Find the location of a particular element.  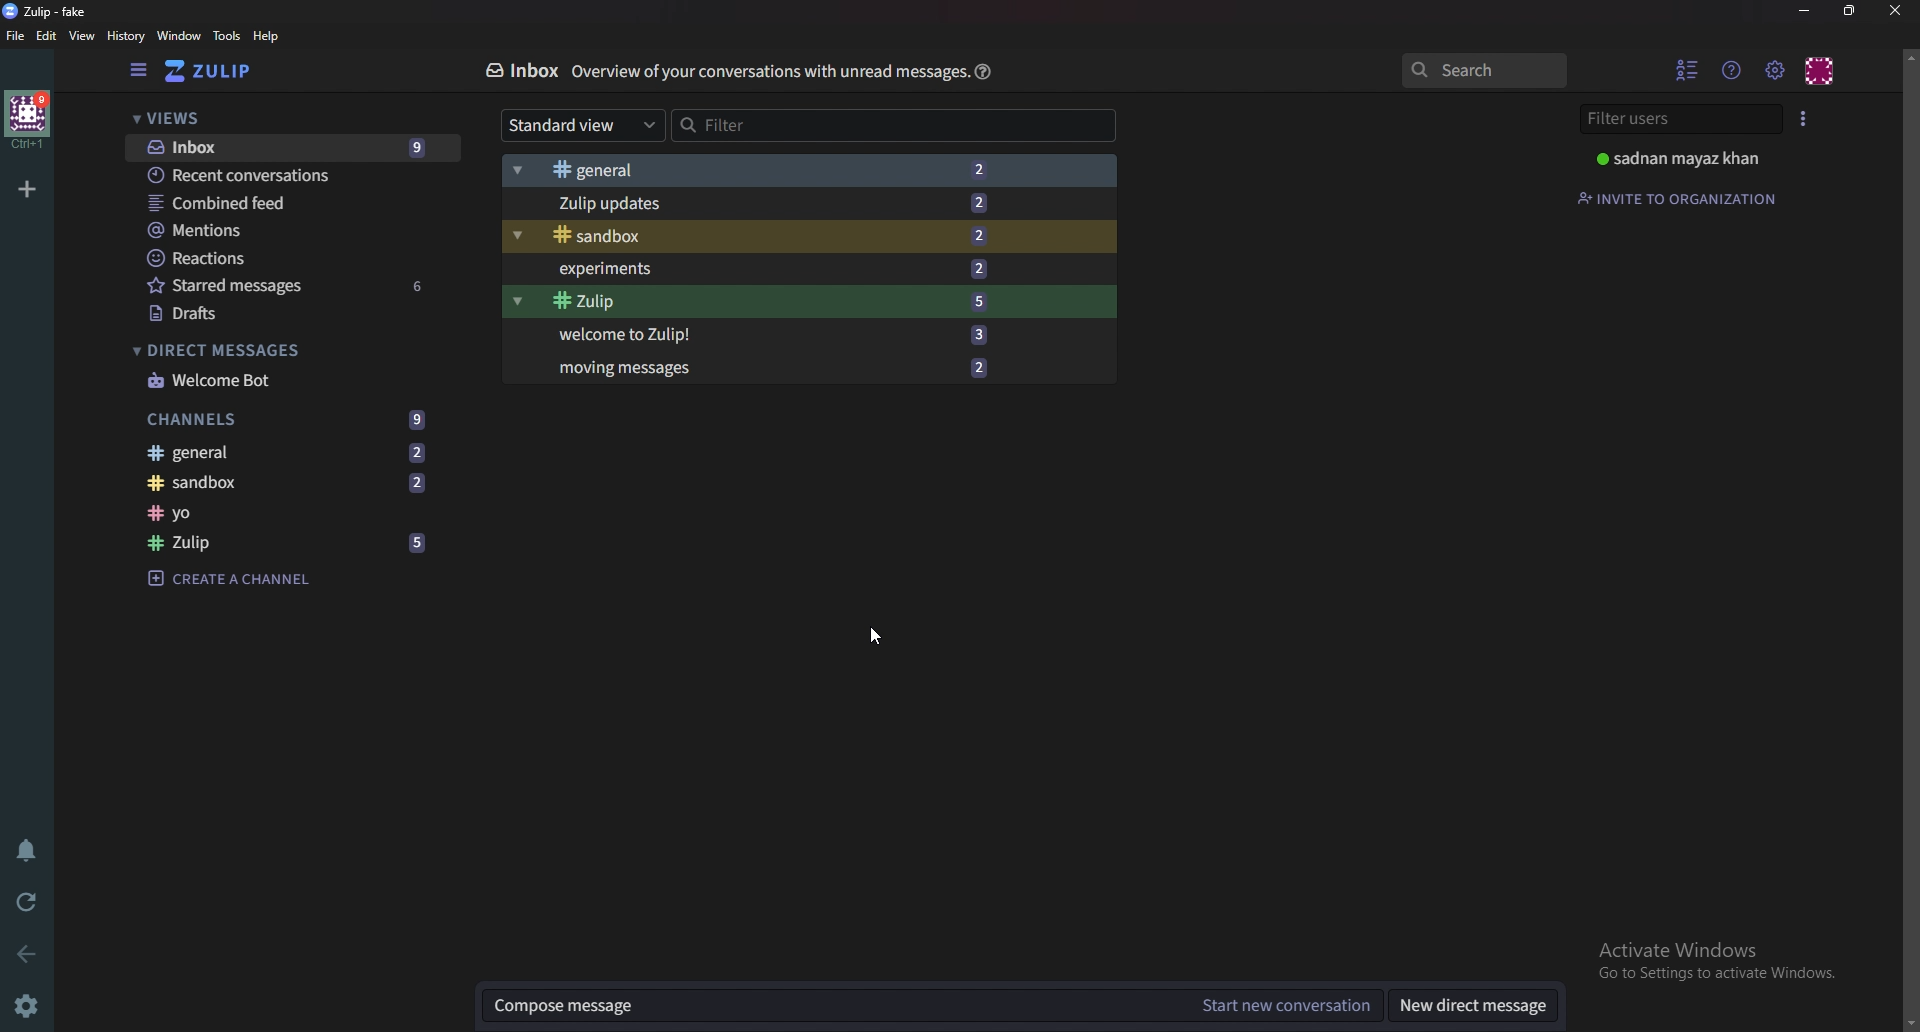

Profile is located at coordinates (1682, 158).